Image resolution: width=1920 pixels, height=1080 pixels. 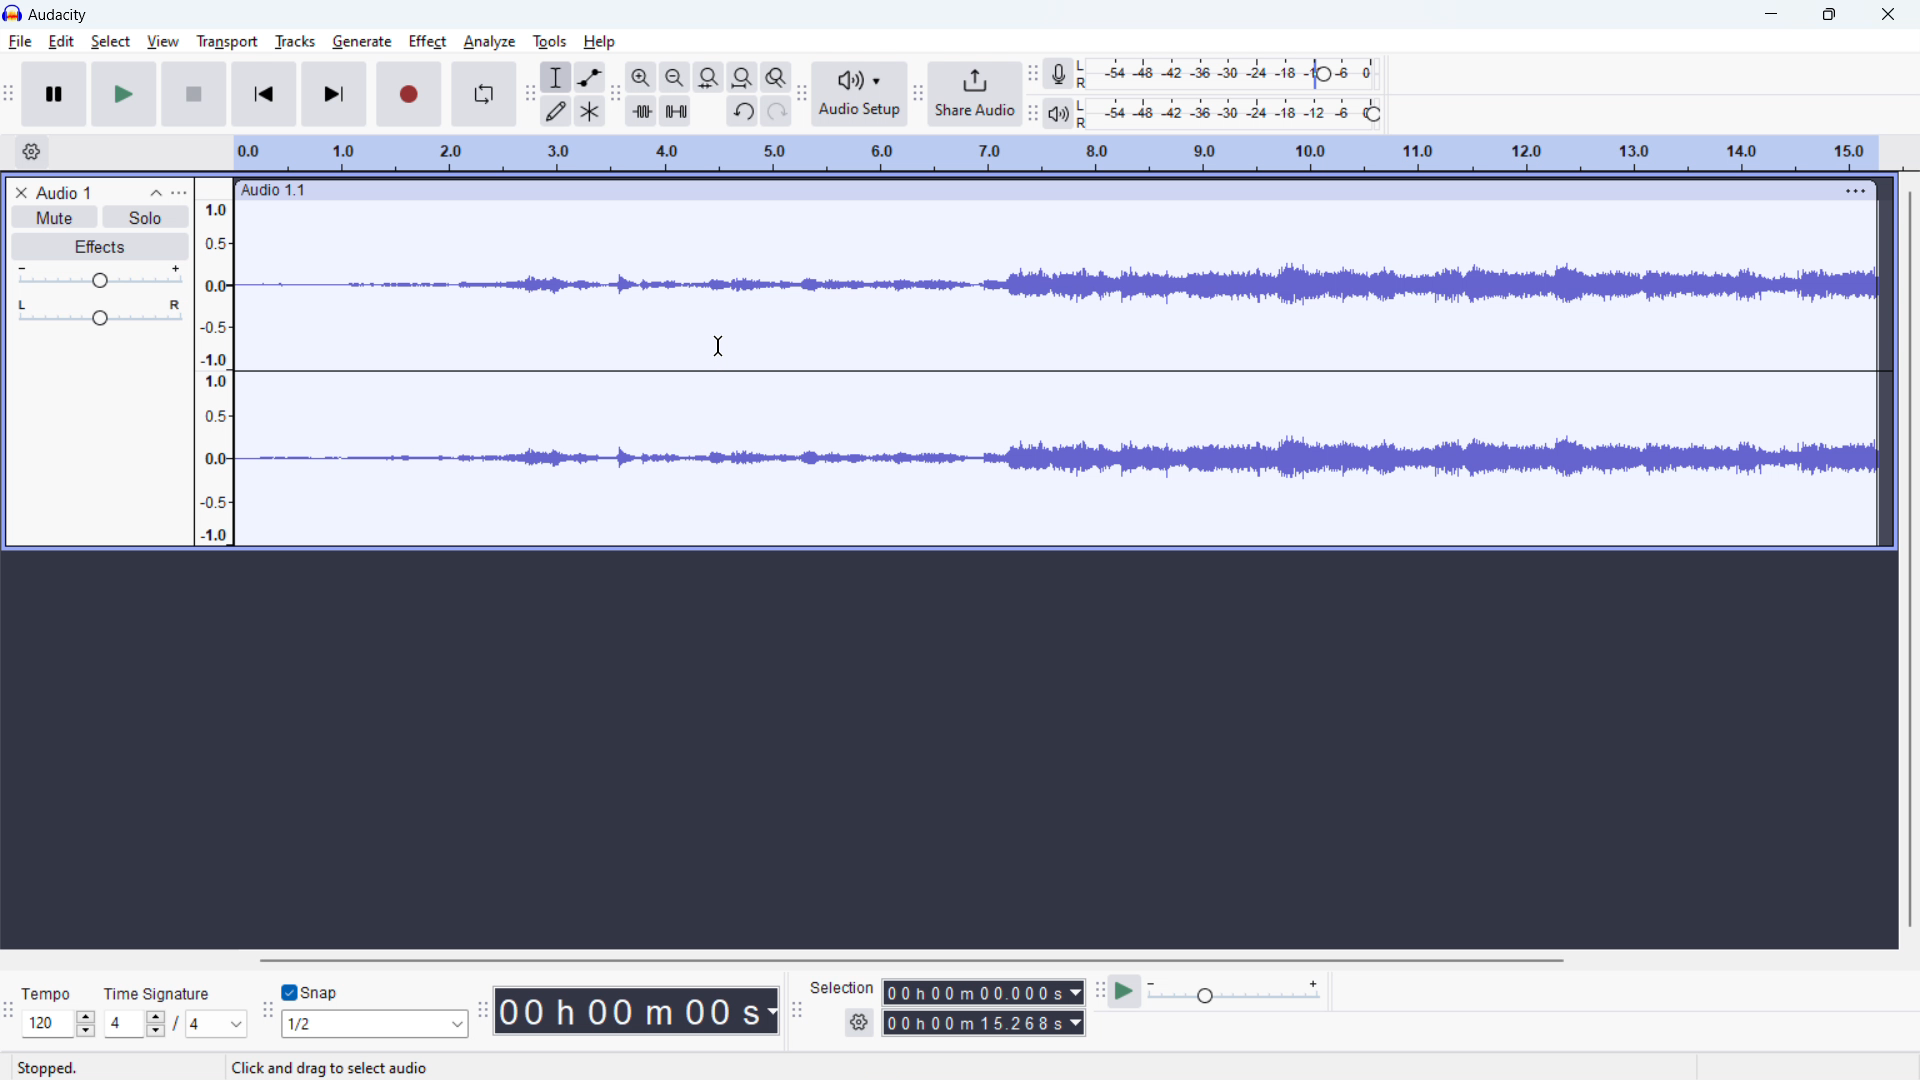 What do you see at coordinates (263, 94) in the screenshot?
I see `skip to start` at bounding box center [263, 94].